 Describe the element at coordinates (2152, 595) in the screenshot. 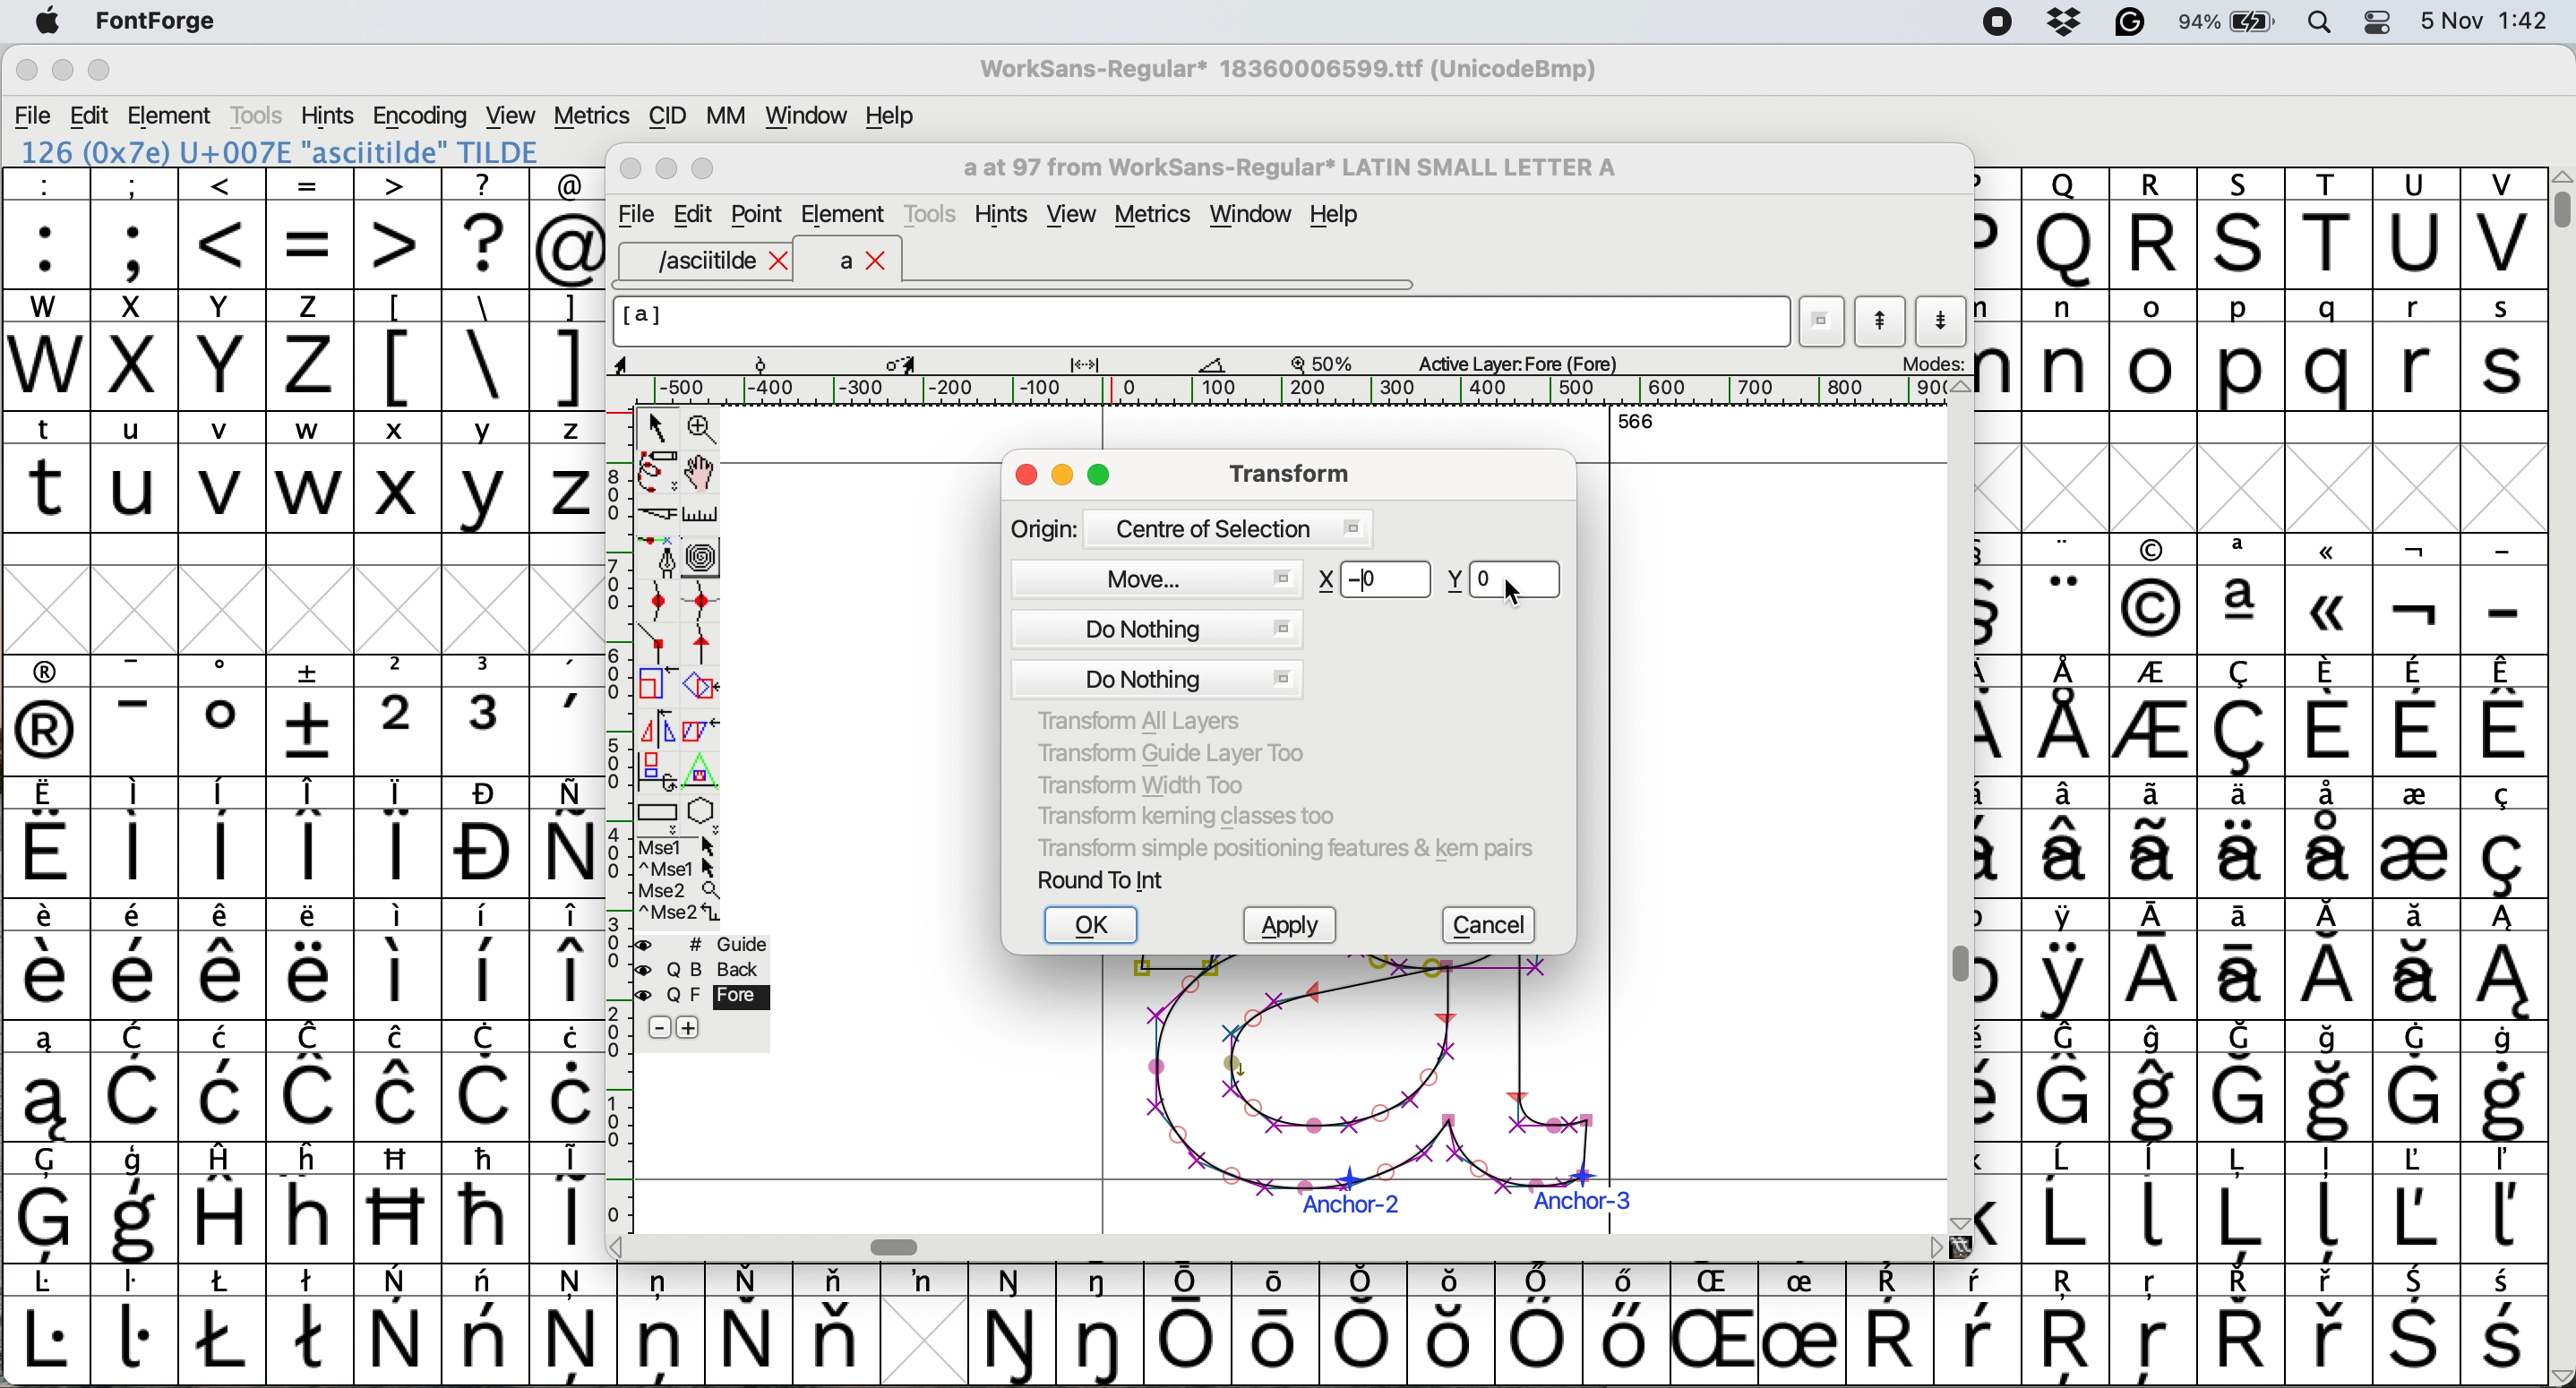

I see `` at that location.